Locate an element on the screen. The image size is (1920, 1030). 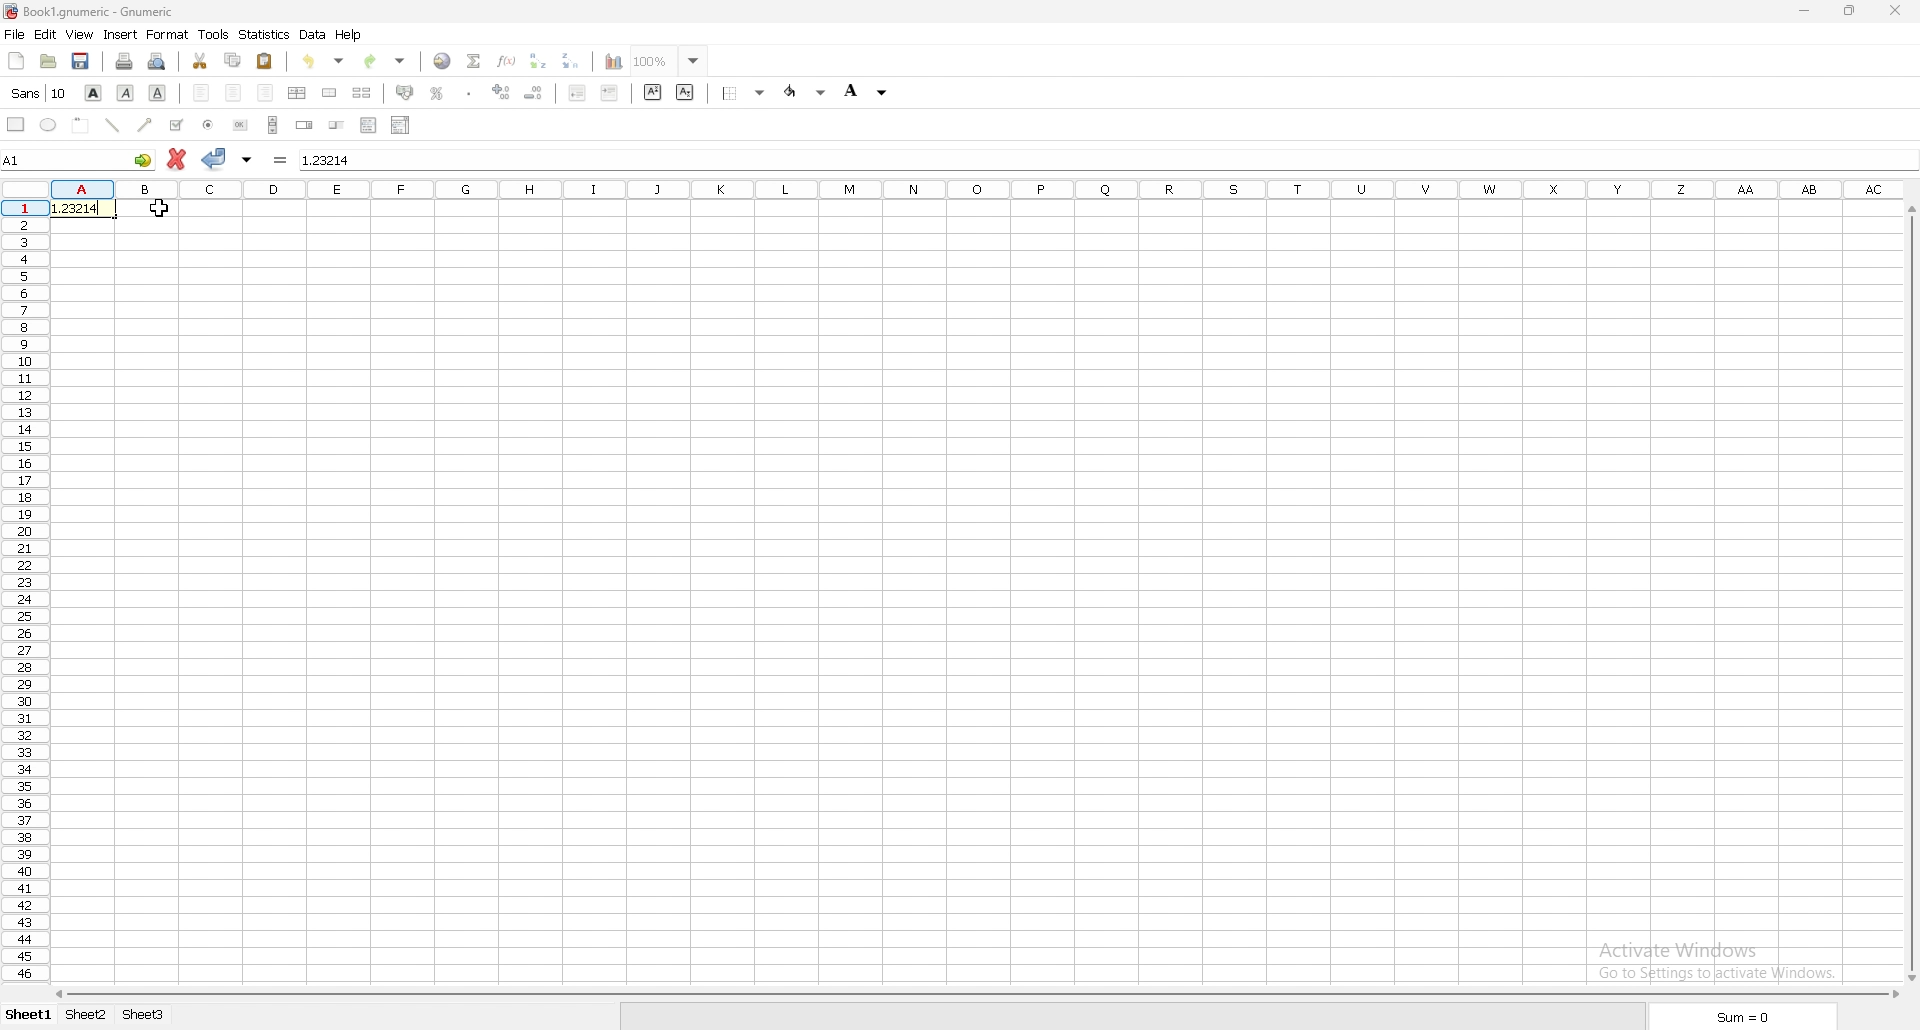
number is located at coordinates (84, 208).